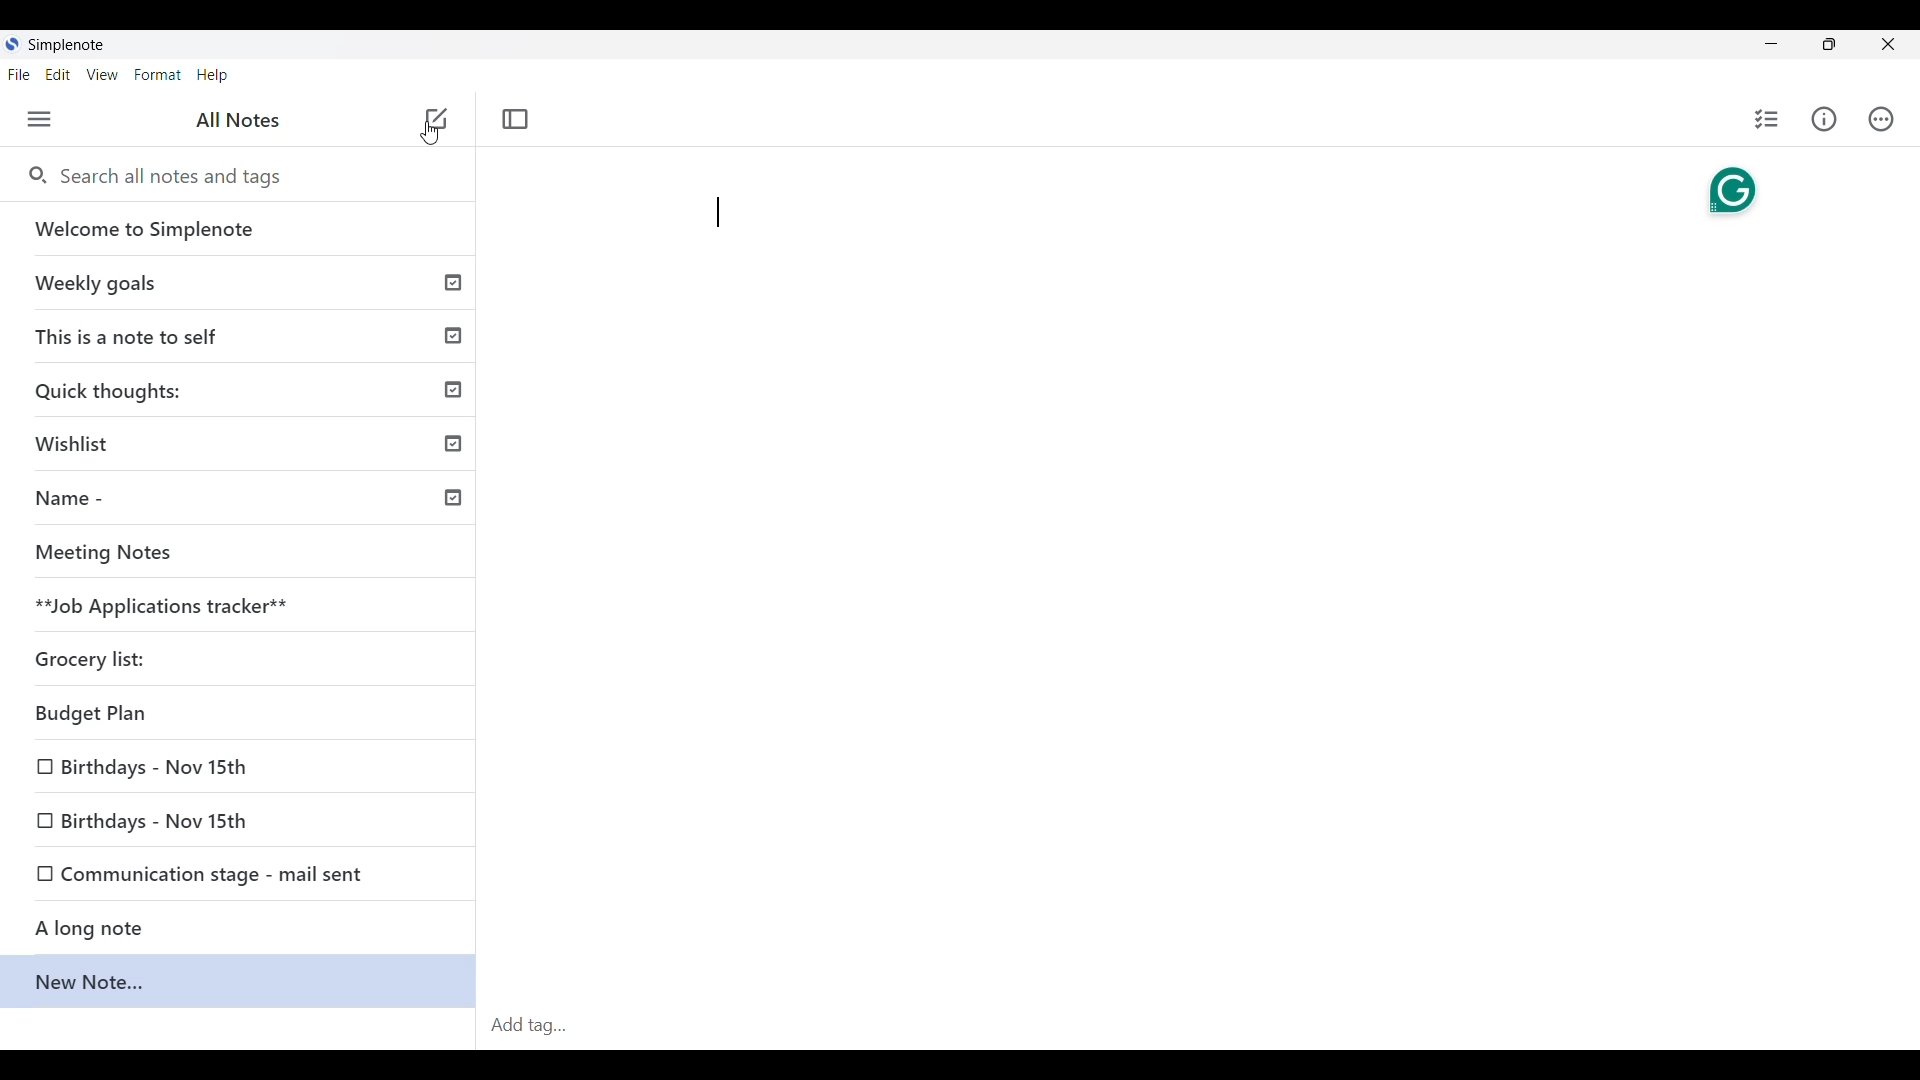 This screenshot has width=1920, height=1080. Describe the element at coordinates (246, 389) in the screenshot. I see `Quick thoughts:` at that location.